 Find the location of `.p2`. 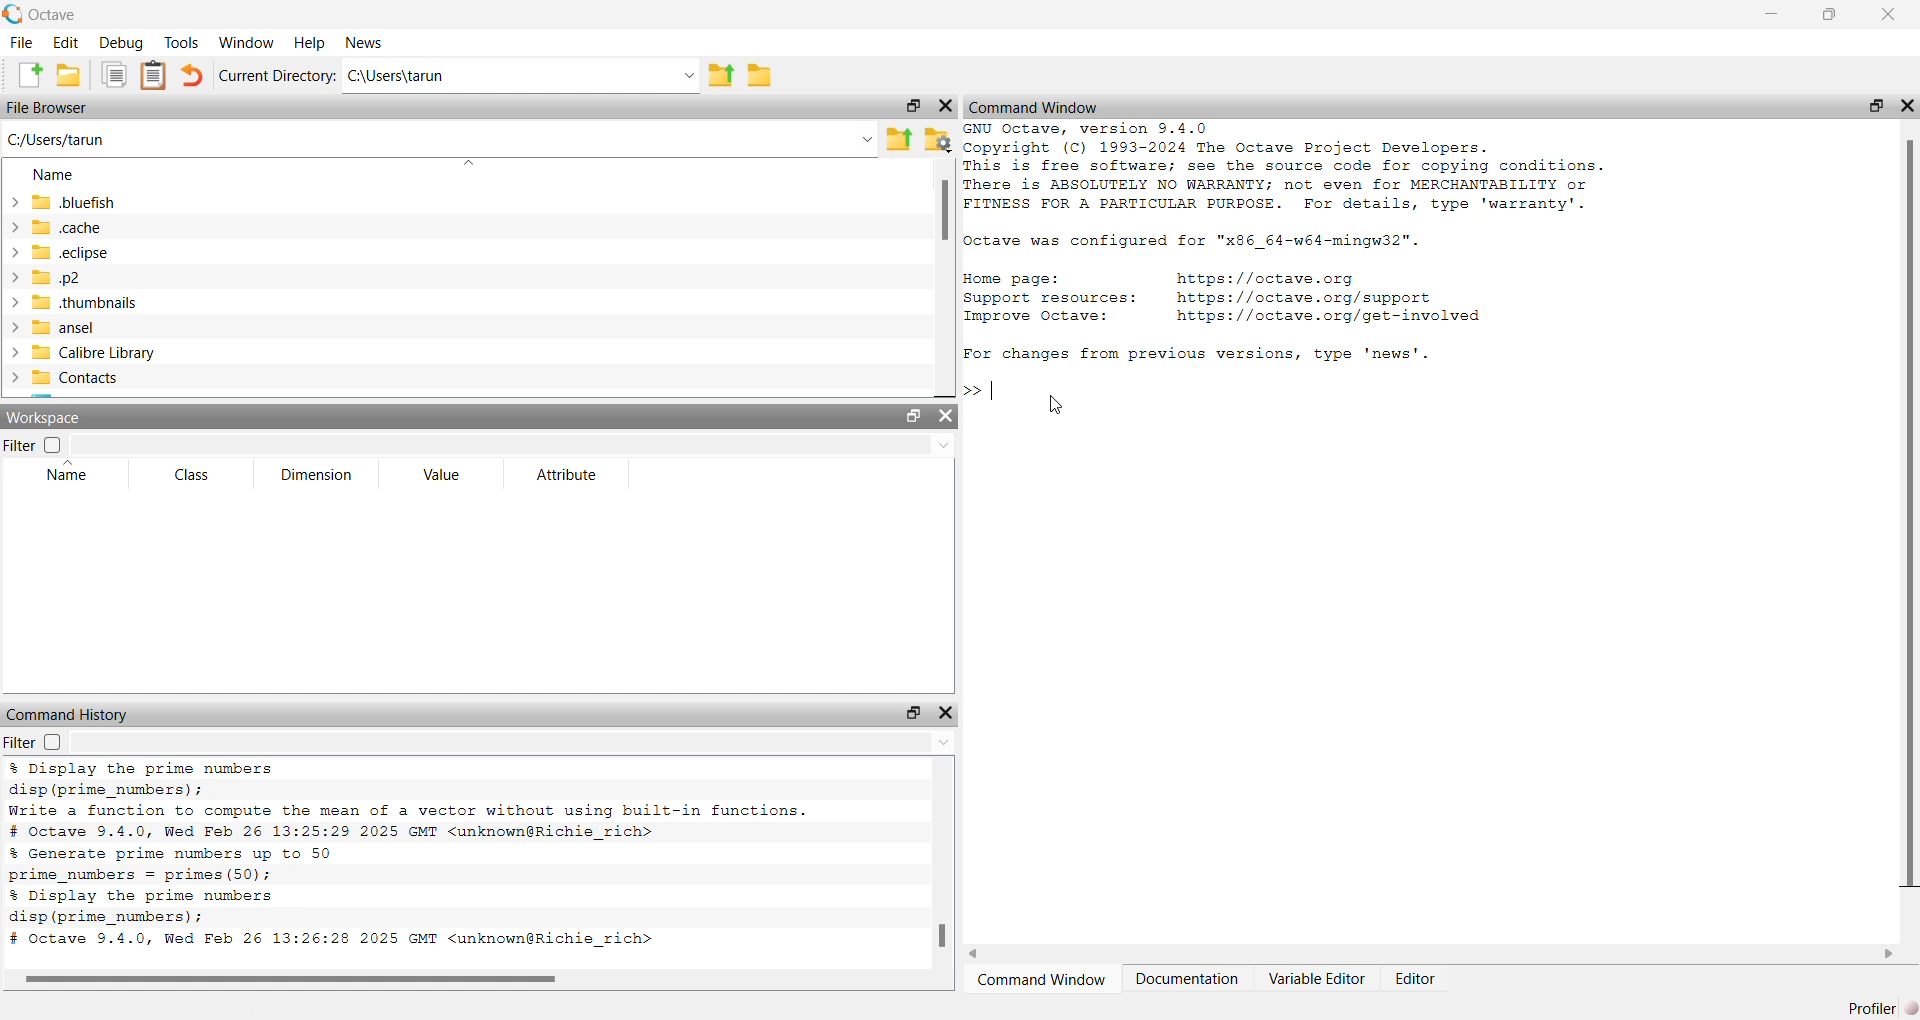

.p2 is located at coordinates (58, 278).